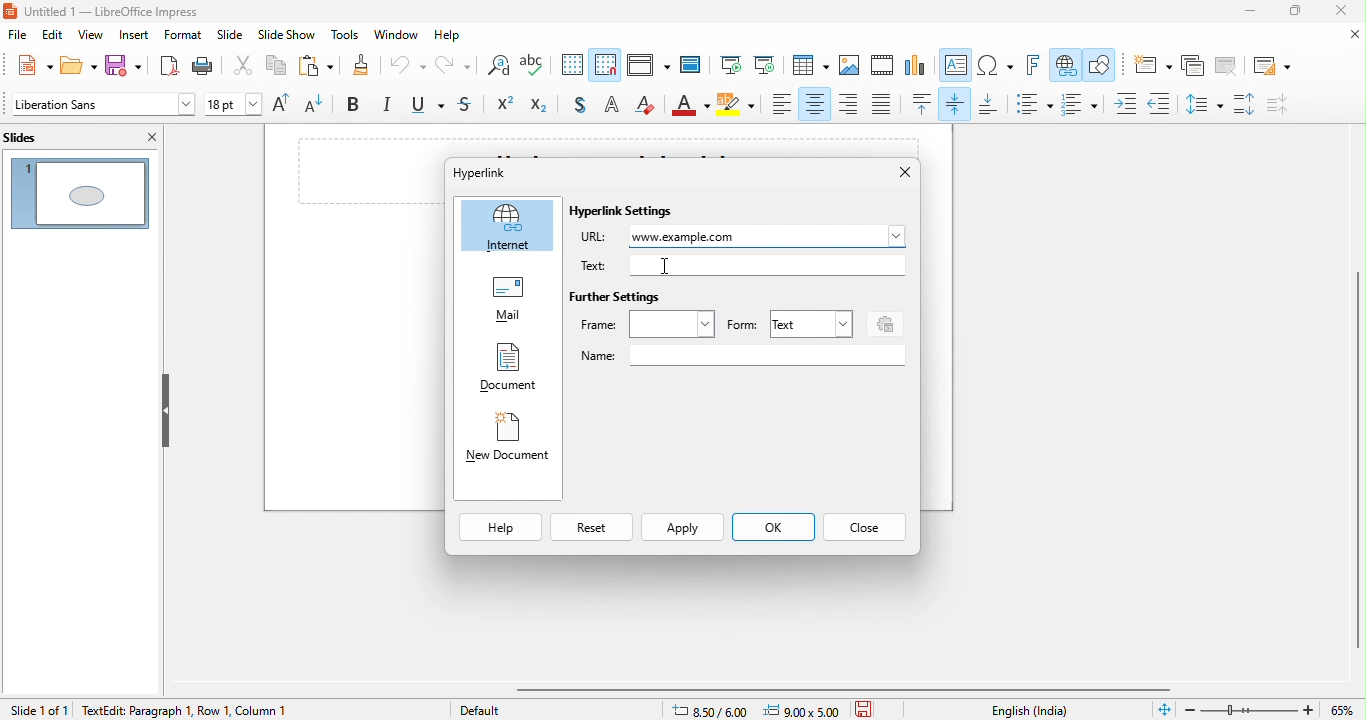  Describe the element at coordinates (135, 35) in the screenshot. I see `insert ` at that location.